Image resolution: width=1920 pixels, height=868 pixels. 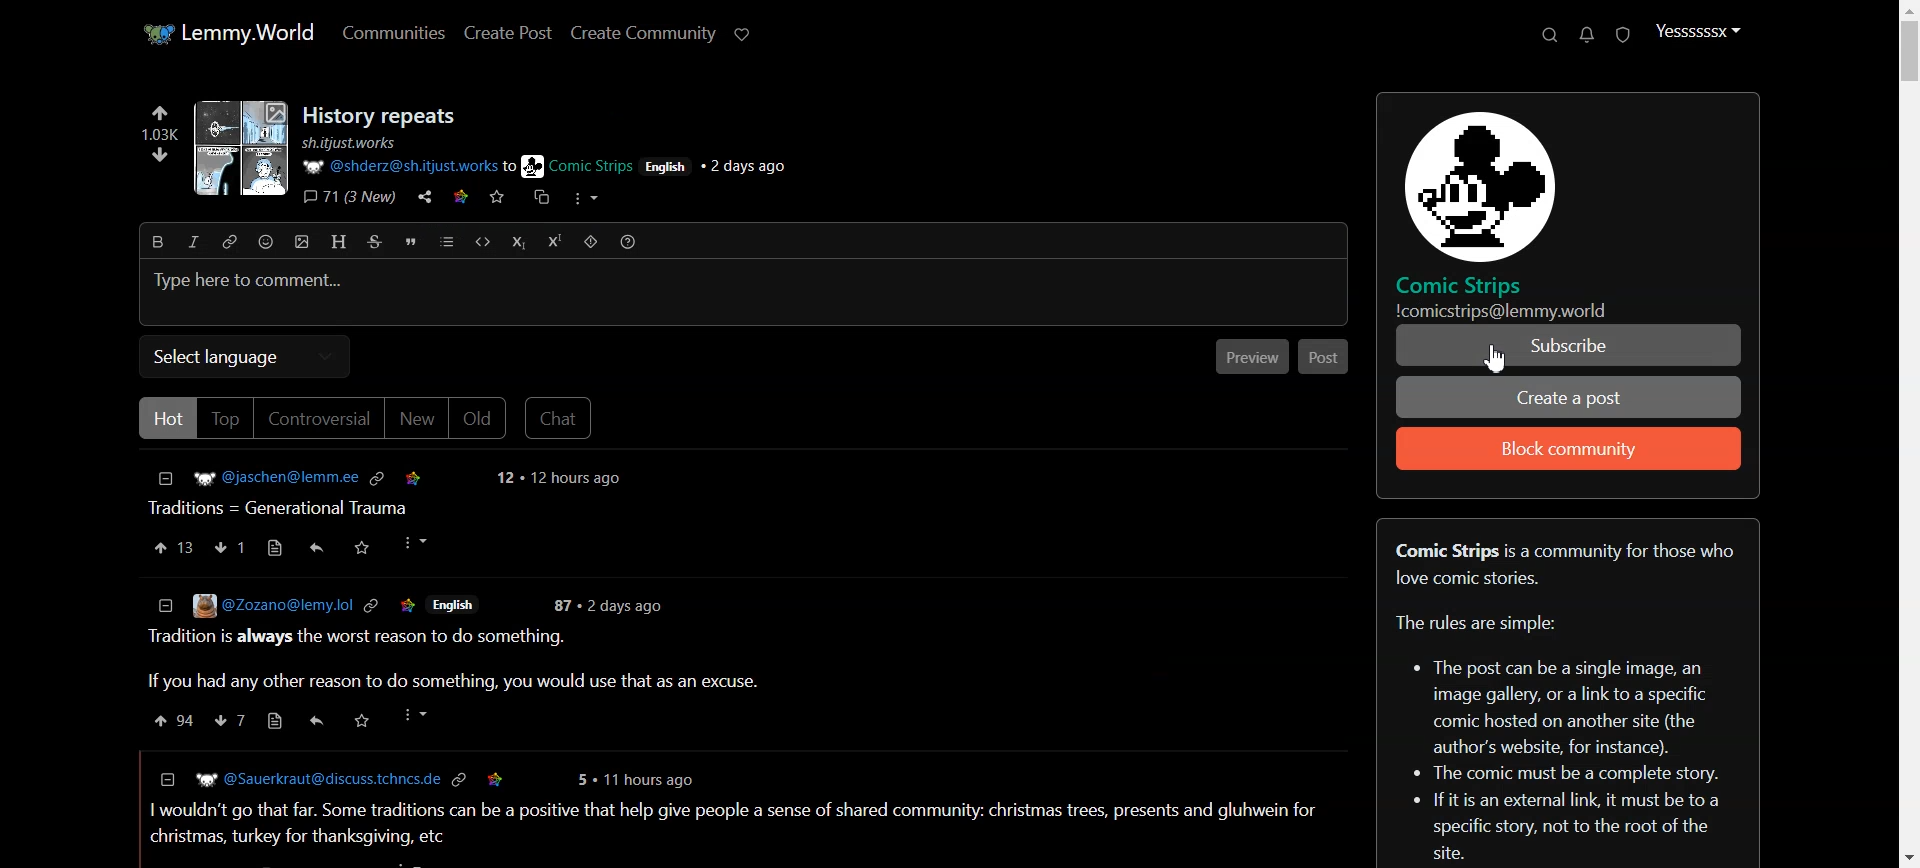 What do you see at coordinates (351, 143) in the screenshot?
I see `sh.itjust.works` at bounding box center [351, 143].